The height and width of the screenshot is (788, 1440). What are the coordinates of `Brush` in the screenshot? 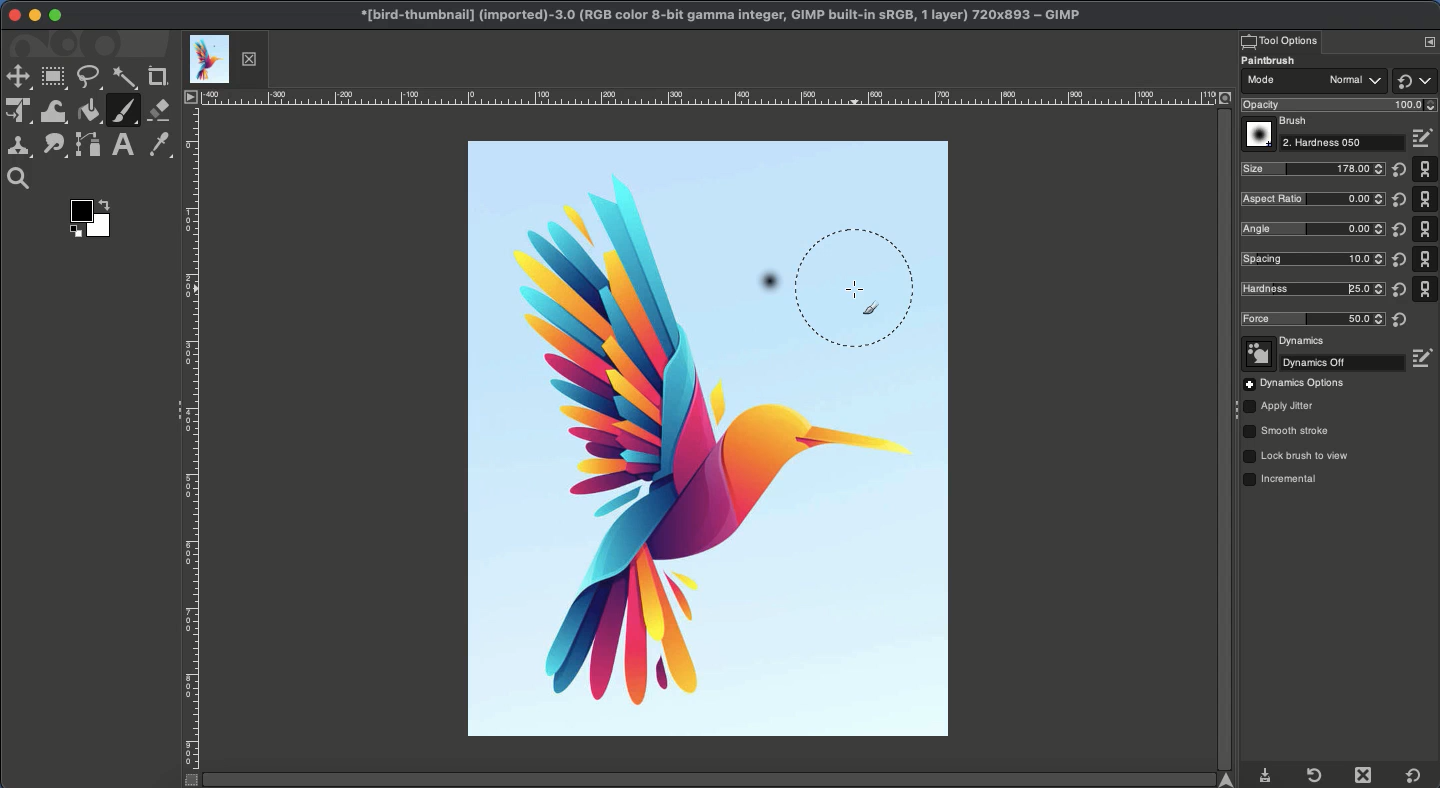 It's located at (1278, 122).